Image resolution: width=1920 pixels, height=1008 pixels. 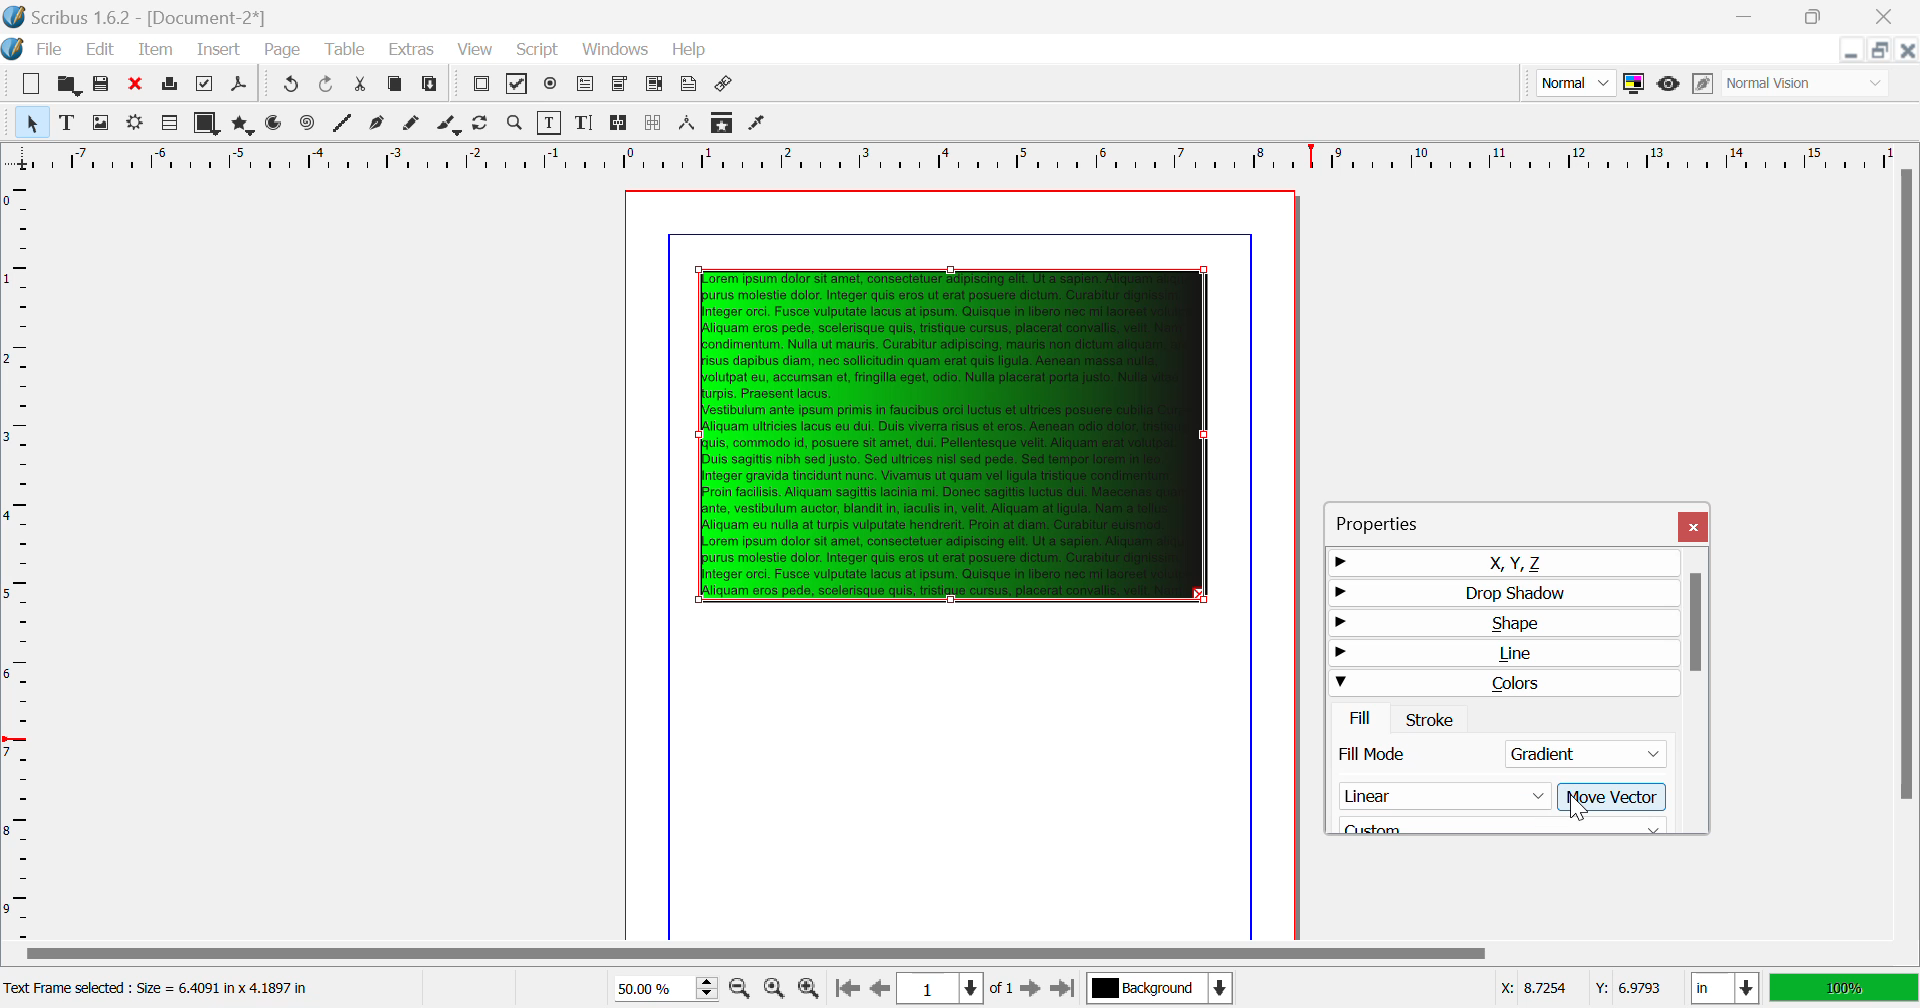 I want to click on Undo, so click(x=329, y=86).